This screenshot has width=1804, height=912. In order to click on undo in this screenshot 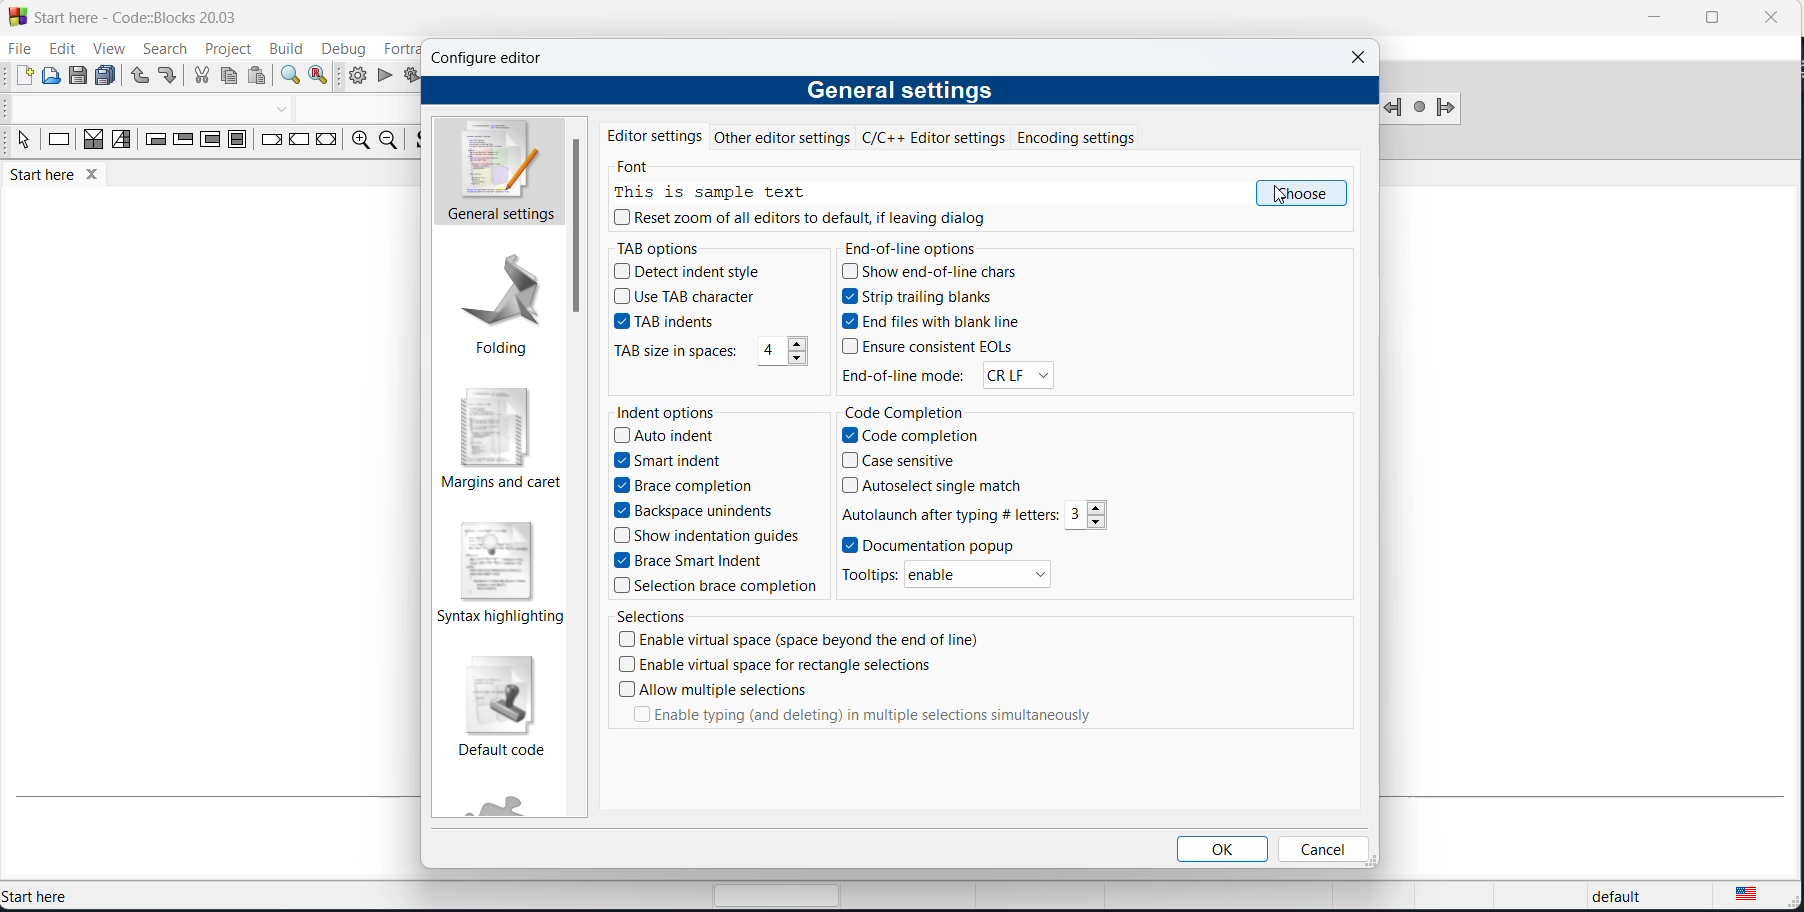, I will do `click(138, 77)`.